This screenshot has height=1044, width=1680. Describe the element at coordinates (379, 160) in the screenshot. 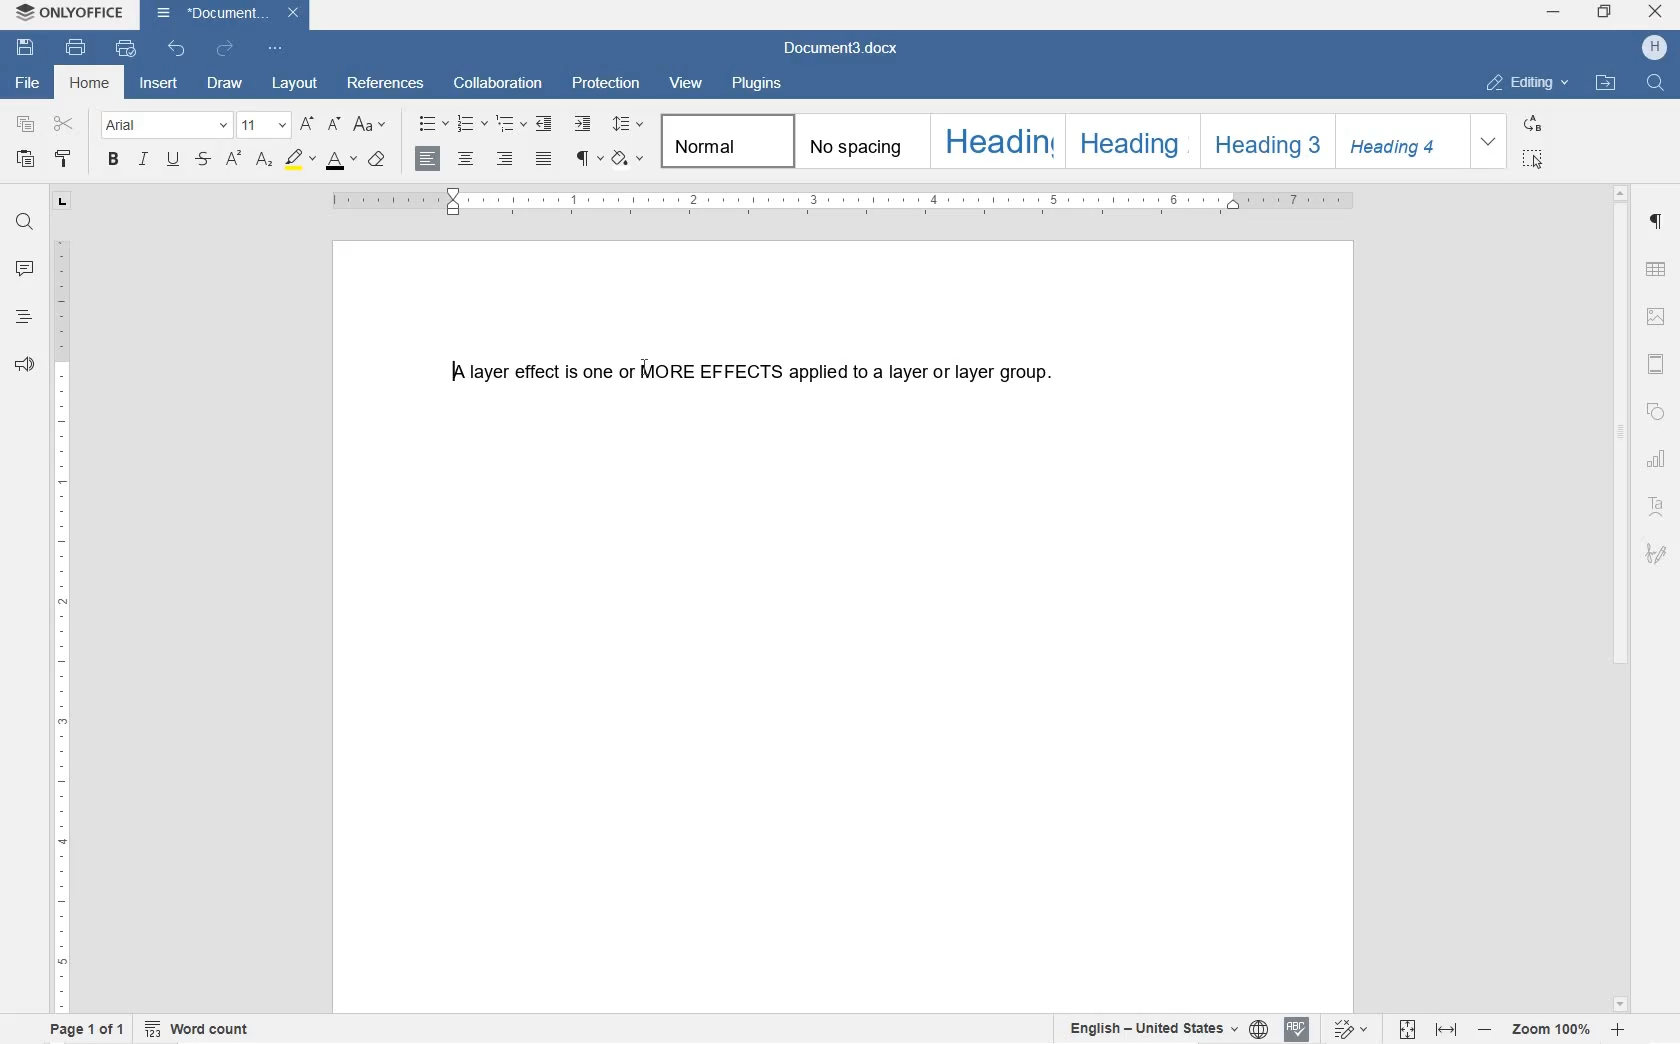

I see `CLEAR STYLE` at that location.